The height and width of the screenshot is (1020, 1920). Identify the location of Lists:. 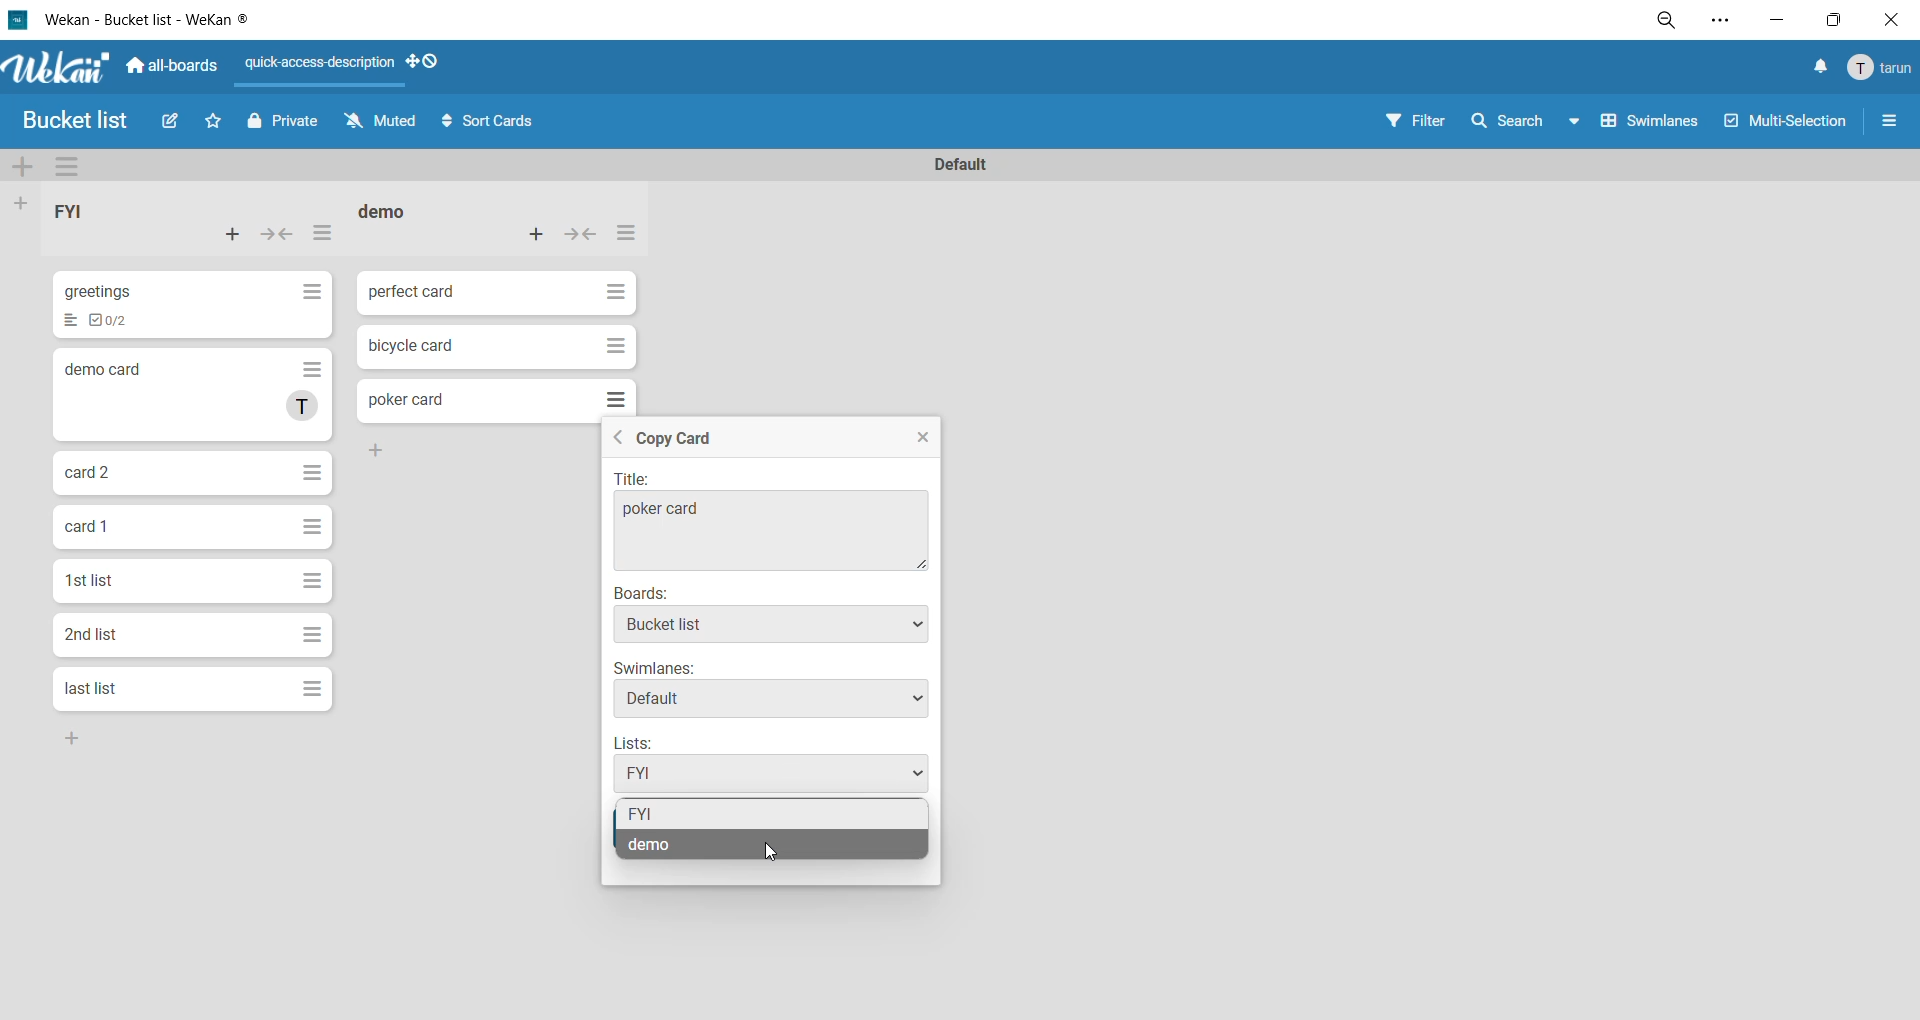
(636, 741).